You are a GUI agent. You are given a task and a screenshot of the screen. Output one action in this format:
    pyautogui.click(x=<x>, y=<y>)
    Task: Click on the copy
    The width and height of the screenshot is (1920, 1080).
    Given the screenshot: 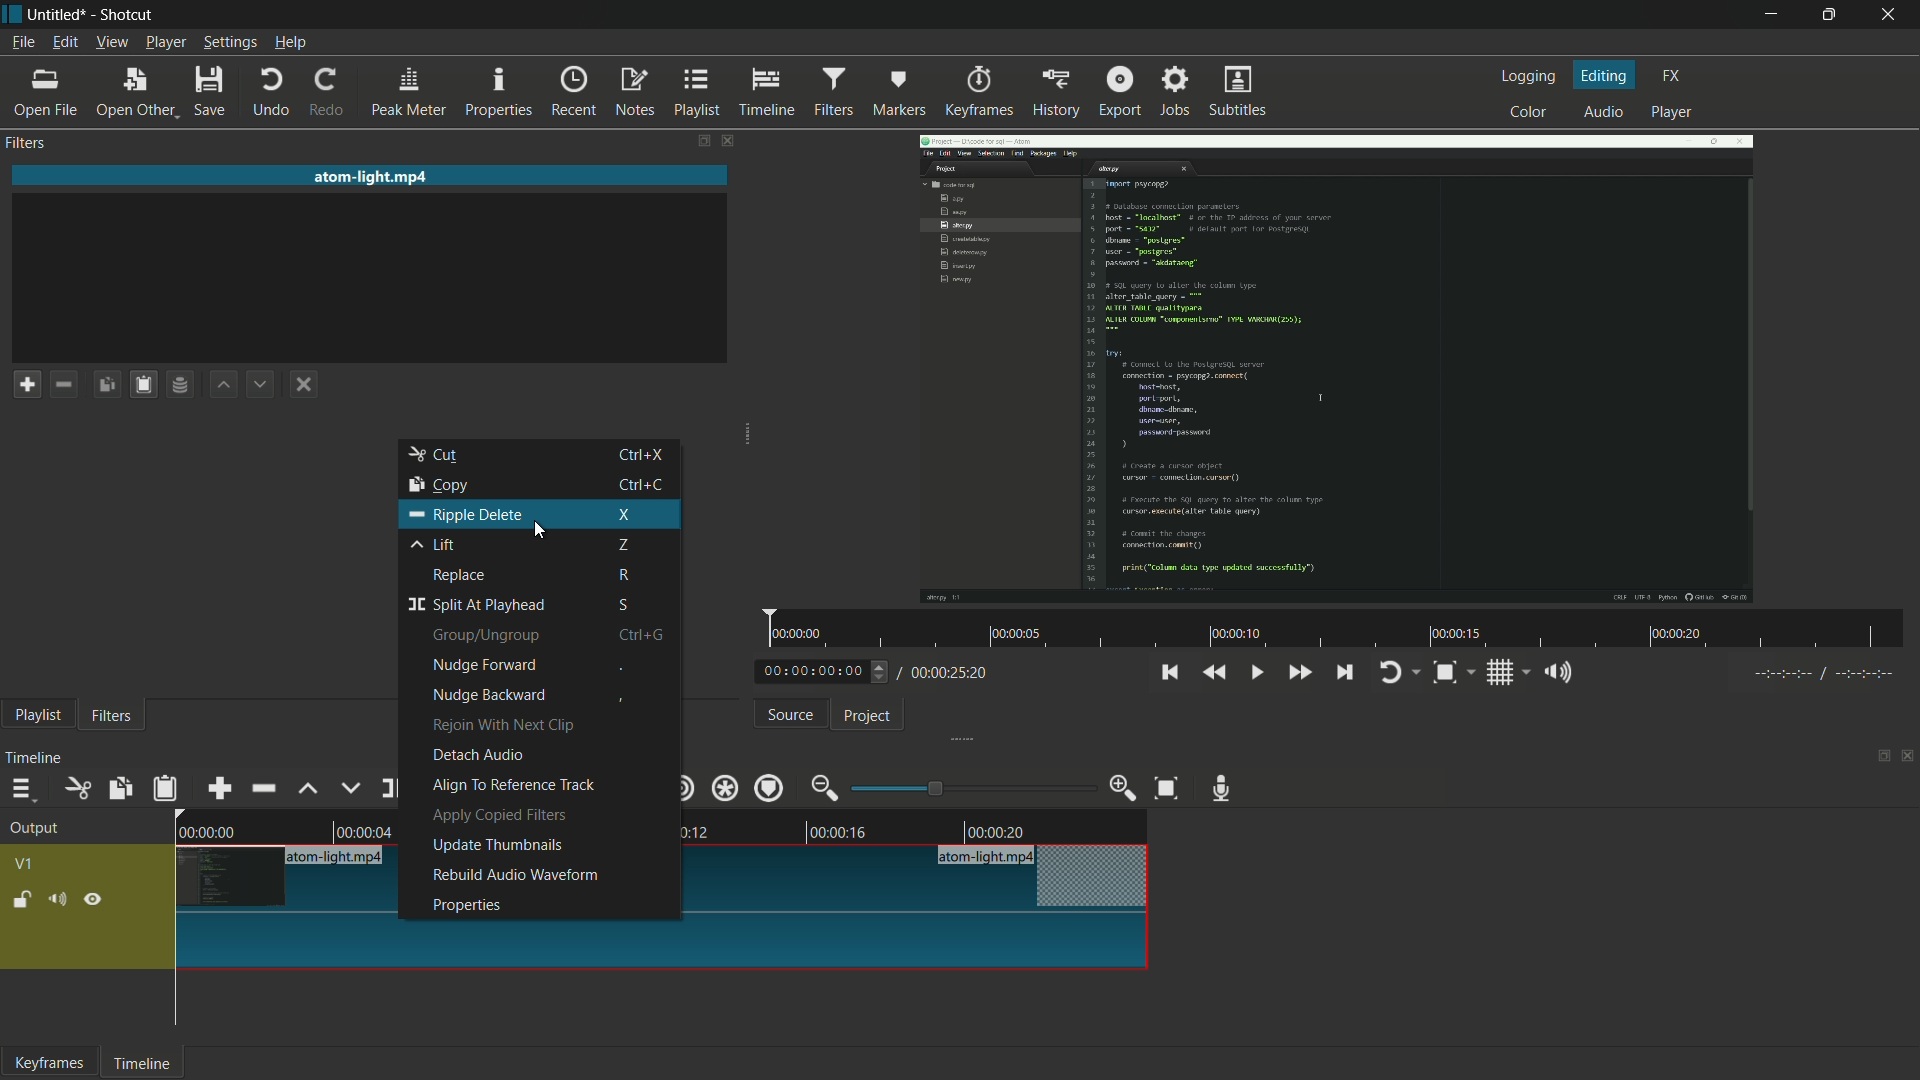 What is the action you would take?
    pyautogui.click(x=539, y=485)
    